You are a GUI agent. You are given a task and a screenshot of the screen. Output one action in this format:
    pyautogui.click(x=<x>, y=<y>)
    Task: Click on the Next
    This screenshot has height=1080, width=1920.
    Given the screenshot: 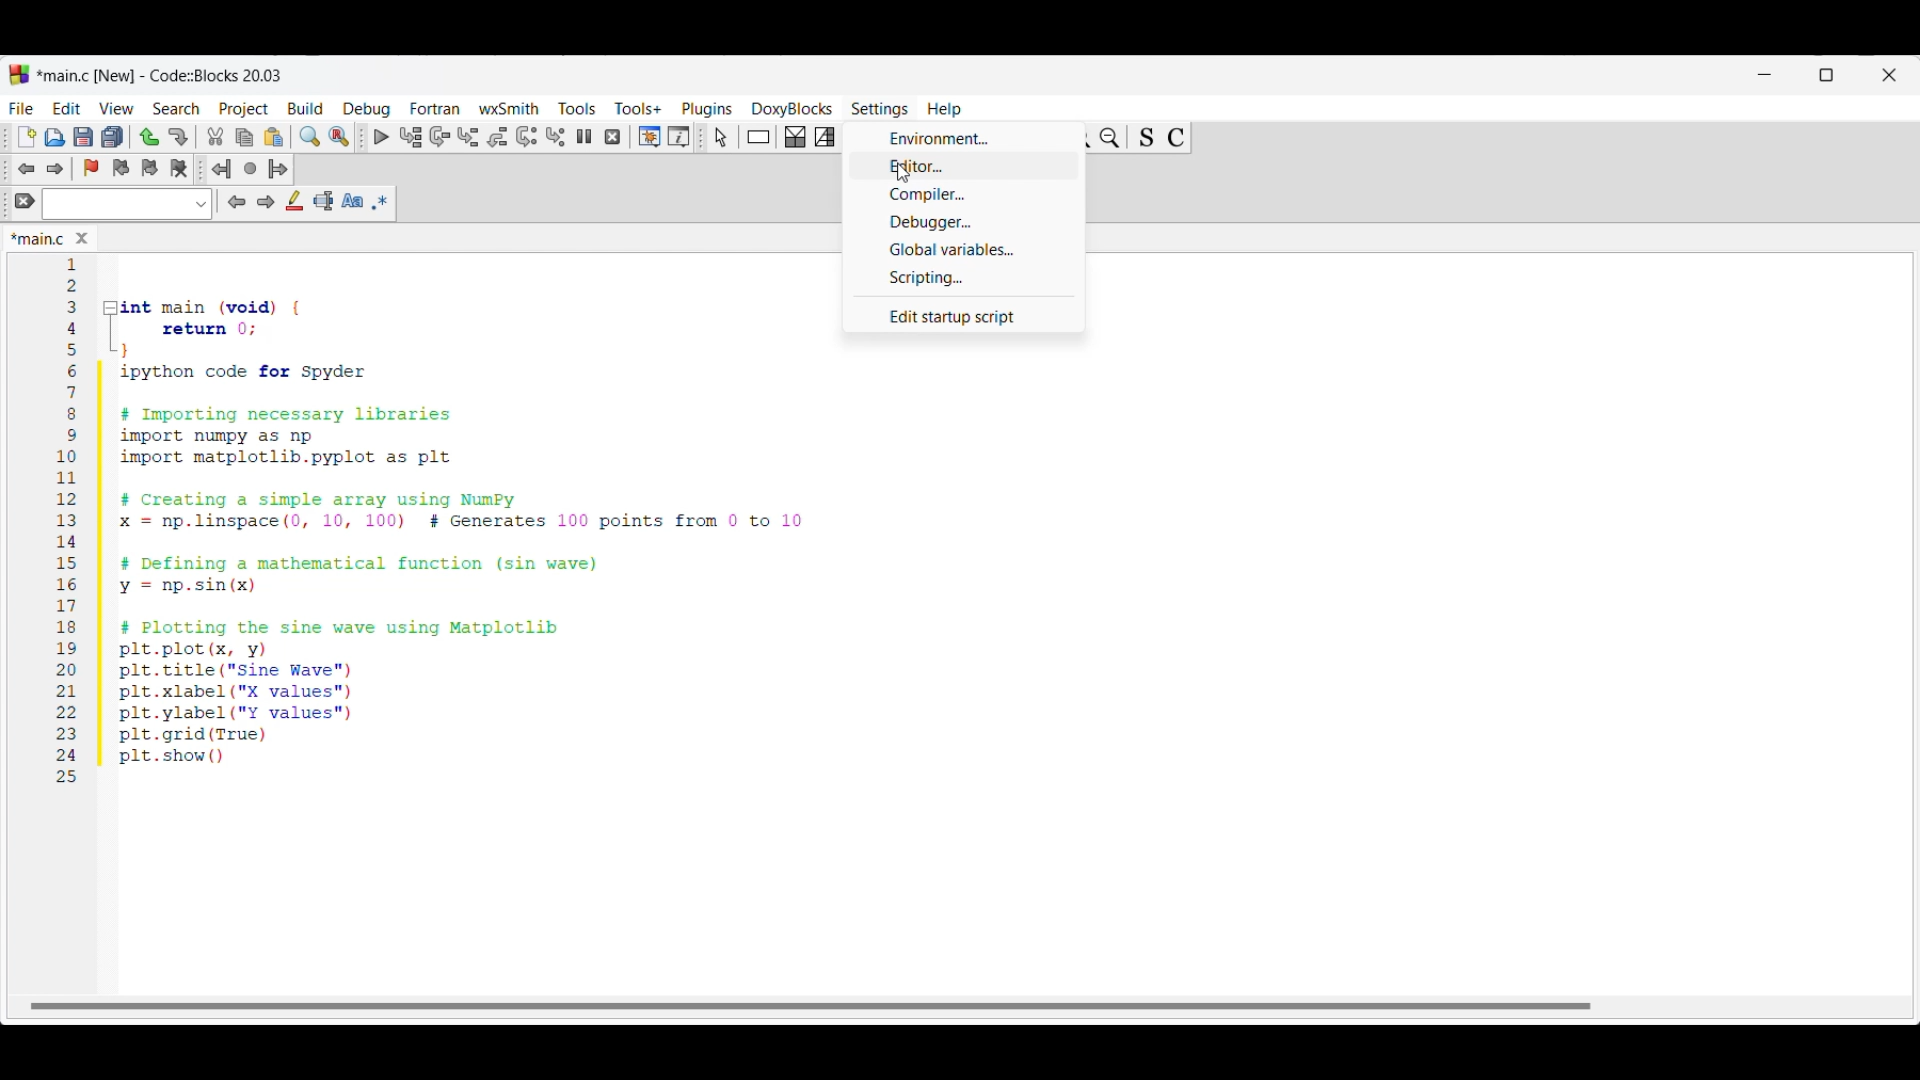 What is the action you would take?
    pyautogui.click(x=265, y=201)
    